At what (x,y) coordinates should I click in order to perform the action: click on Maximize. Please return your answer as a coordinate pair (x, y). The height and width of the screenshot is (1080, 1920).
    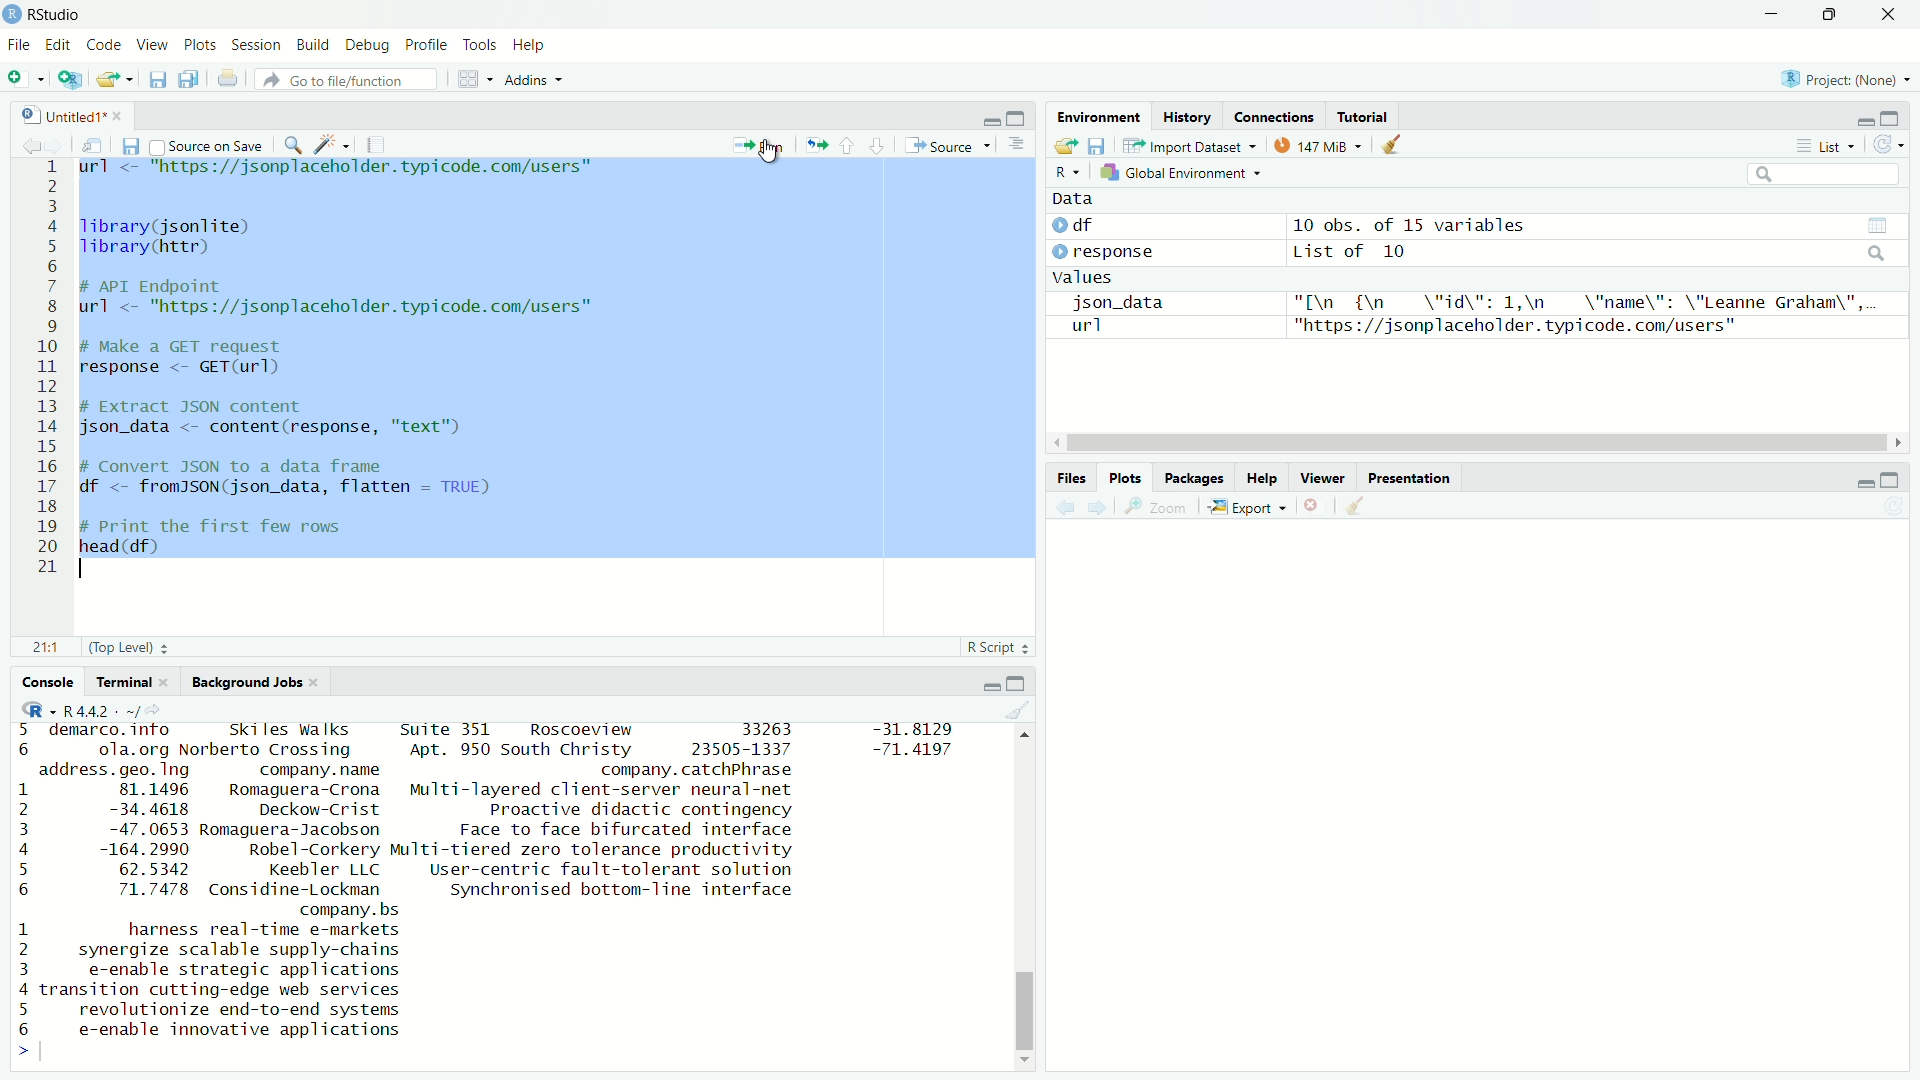
    Looking at the image, I should click on (1891, 481).